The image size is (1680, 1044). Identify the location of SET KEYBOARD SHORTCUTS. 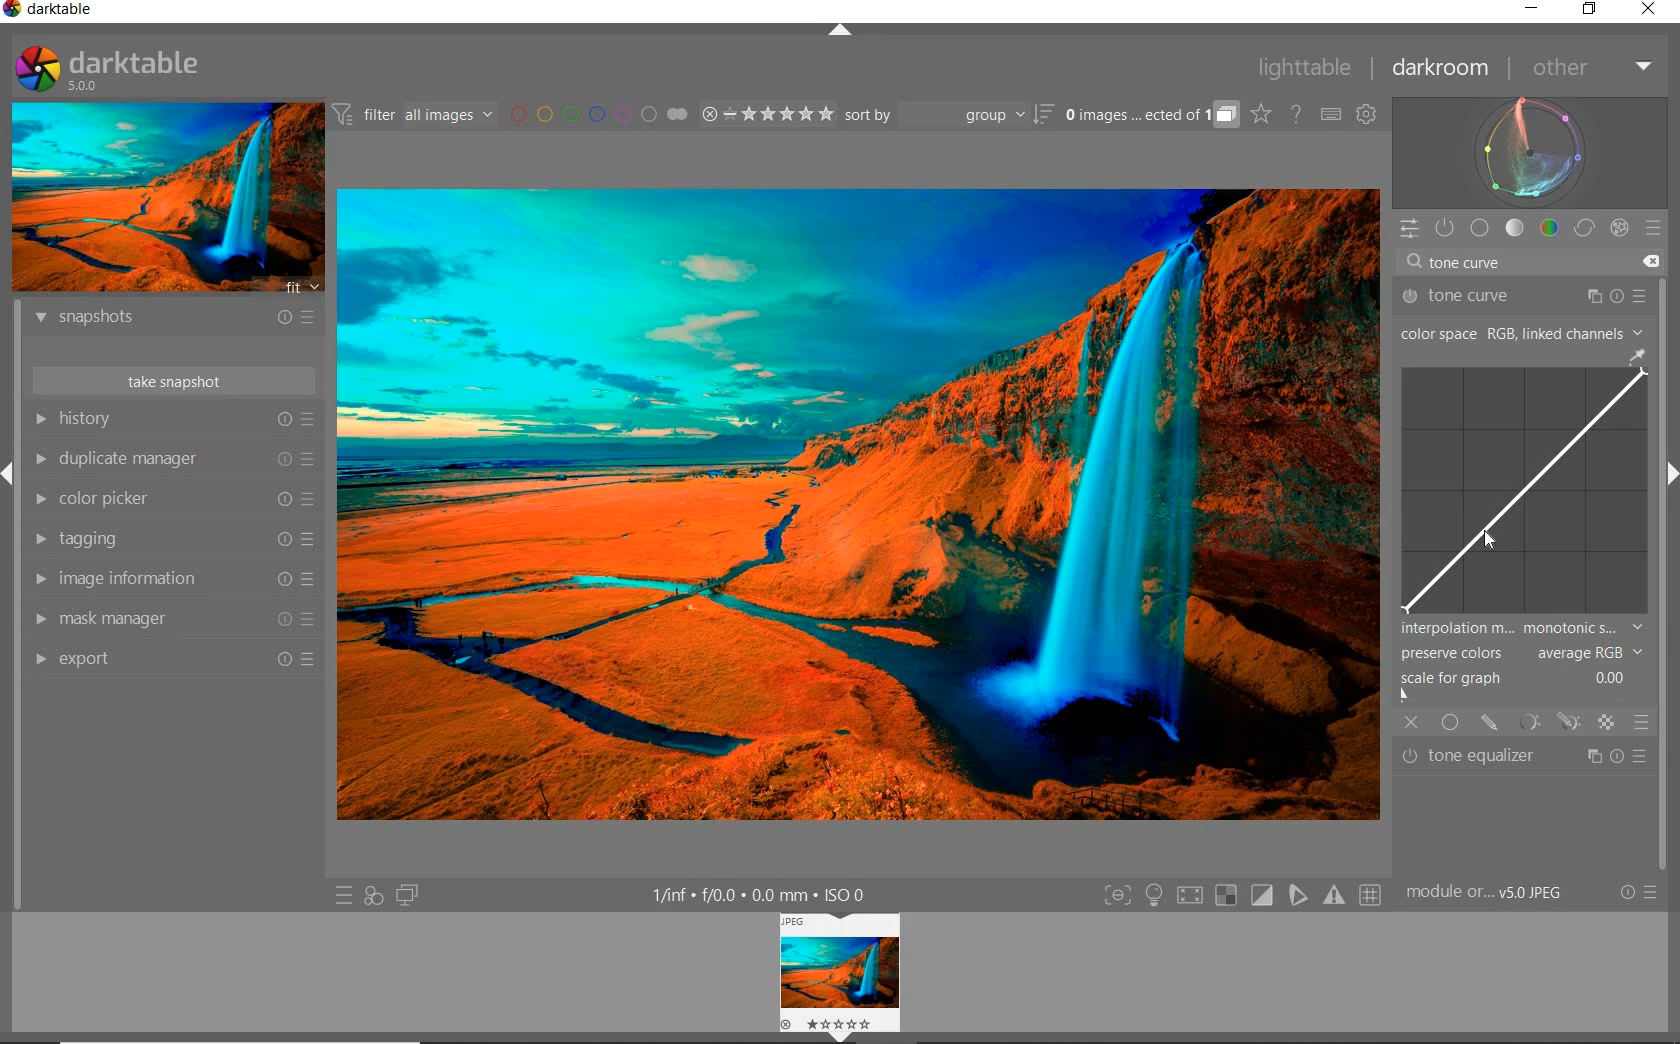
(1332, 115).